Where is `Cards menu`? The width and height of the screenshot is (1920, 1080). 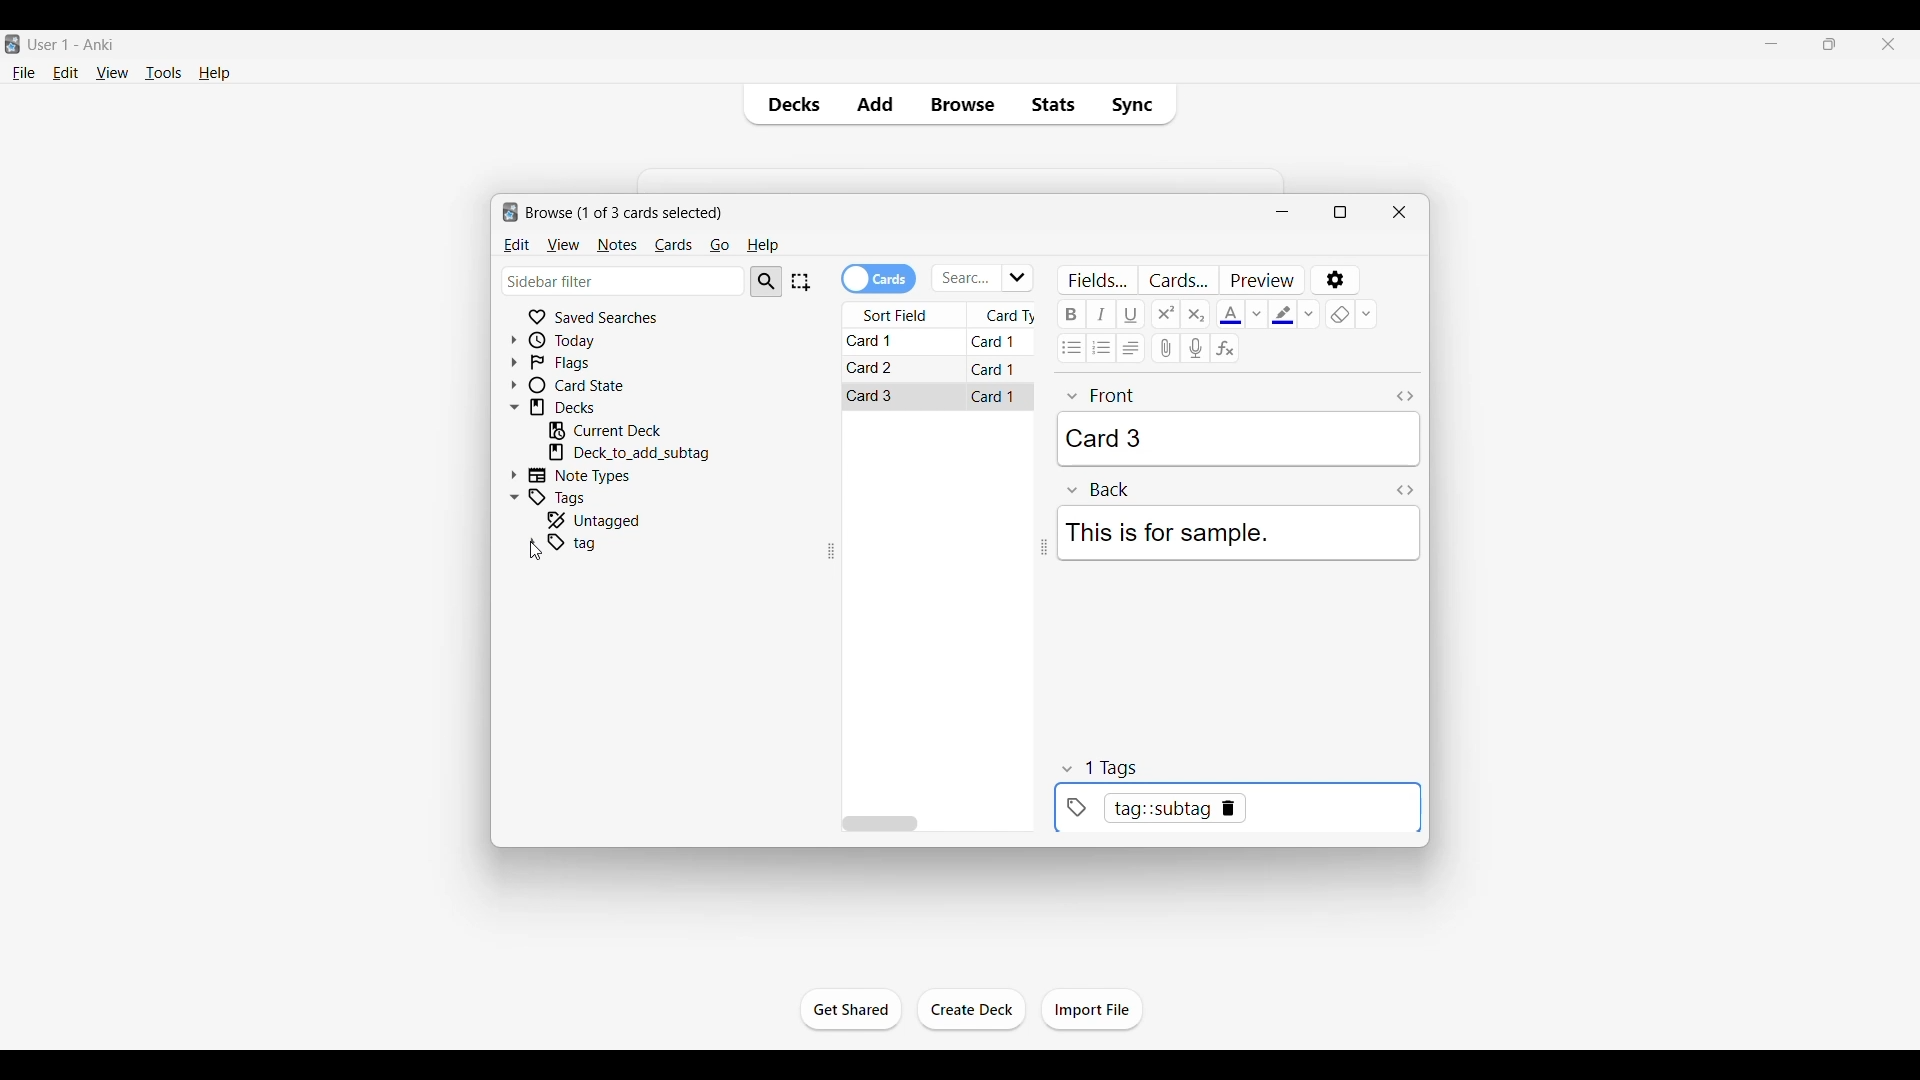
Cards menu is located at coordinates (673, 246).